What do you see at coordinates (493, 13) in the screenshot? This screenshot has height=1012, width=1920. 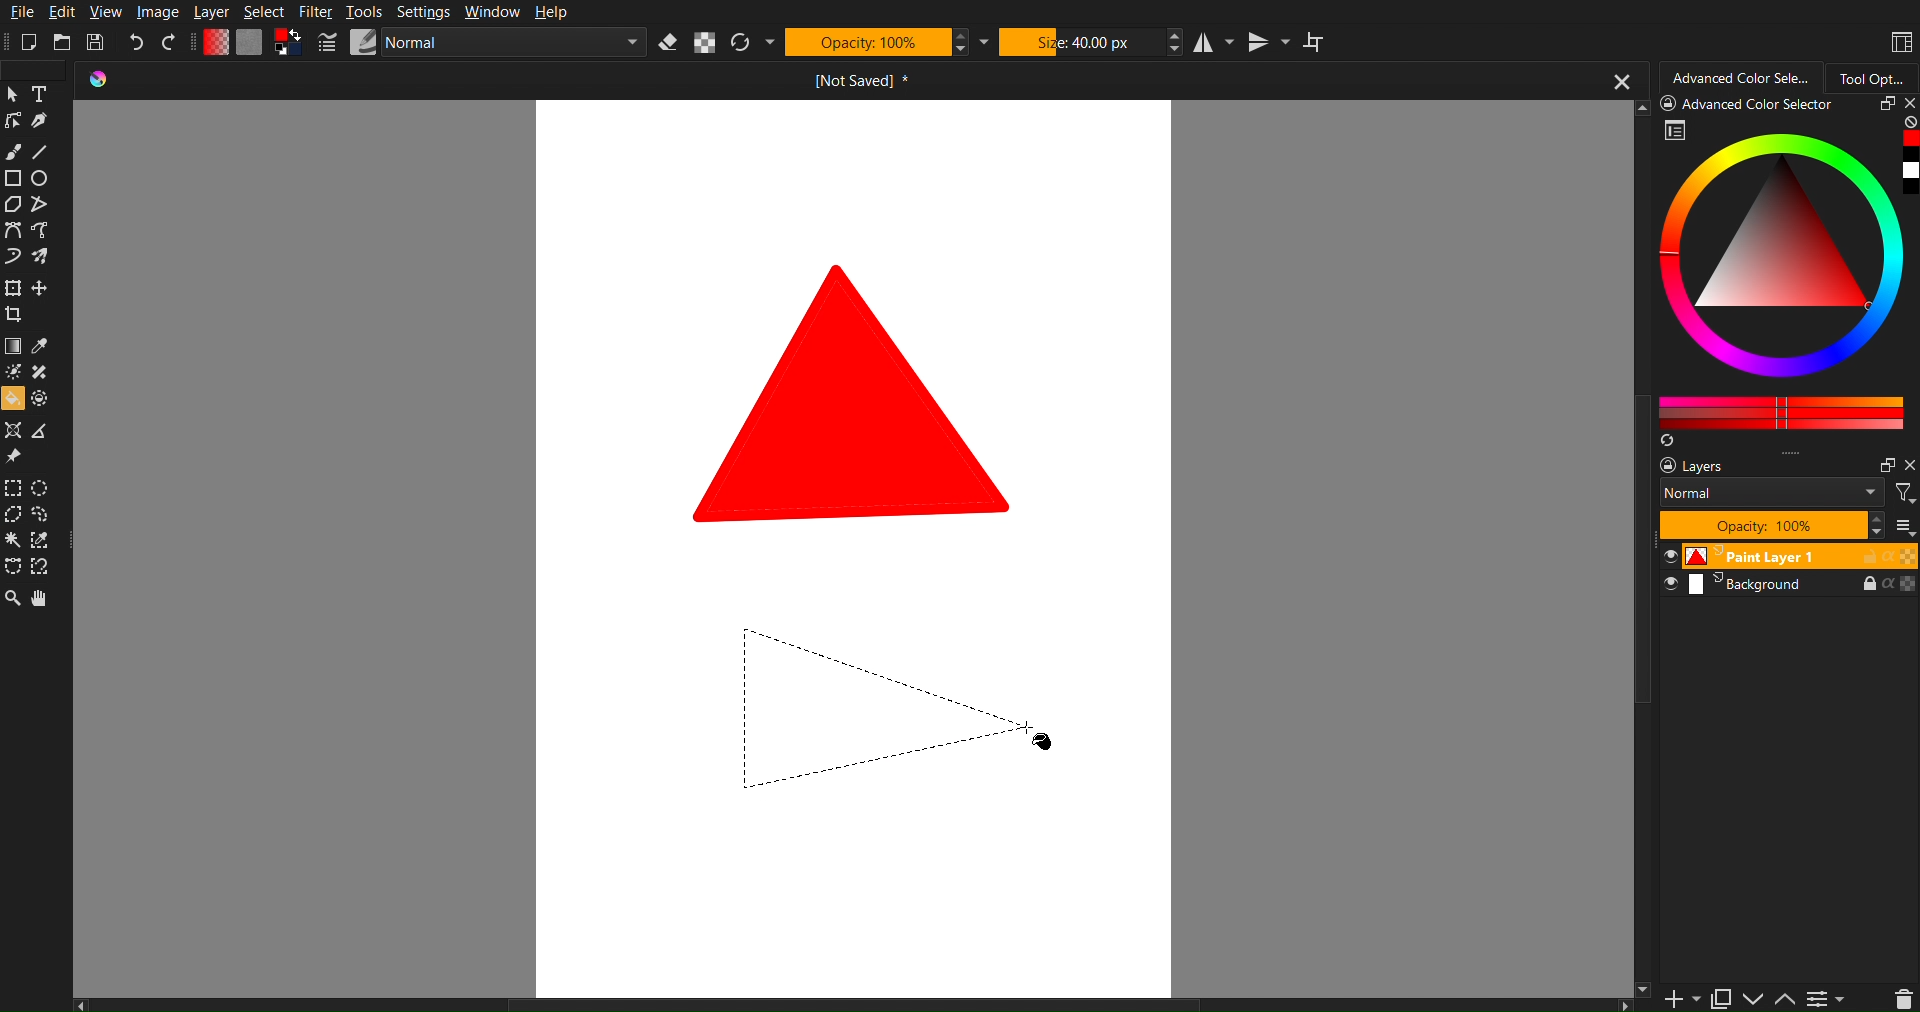 I see `Window` at bounding box center [493, 13].